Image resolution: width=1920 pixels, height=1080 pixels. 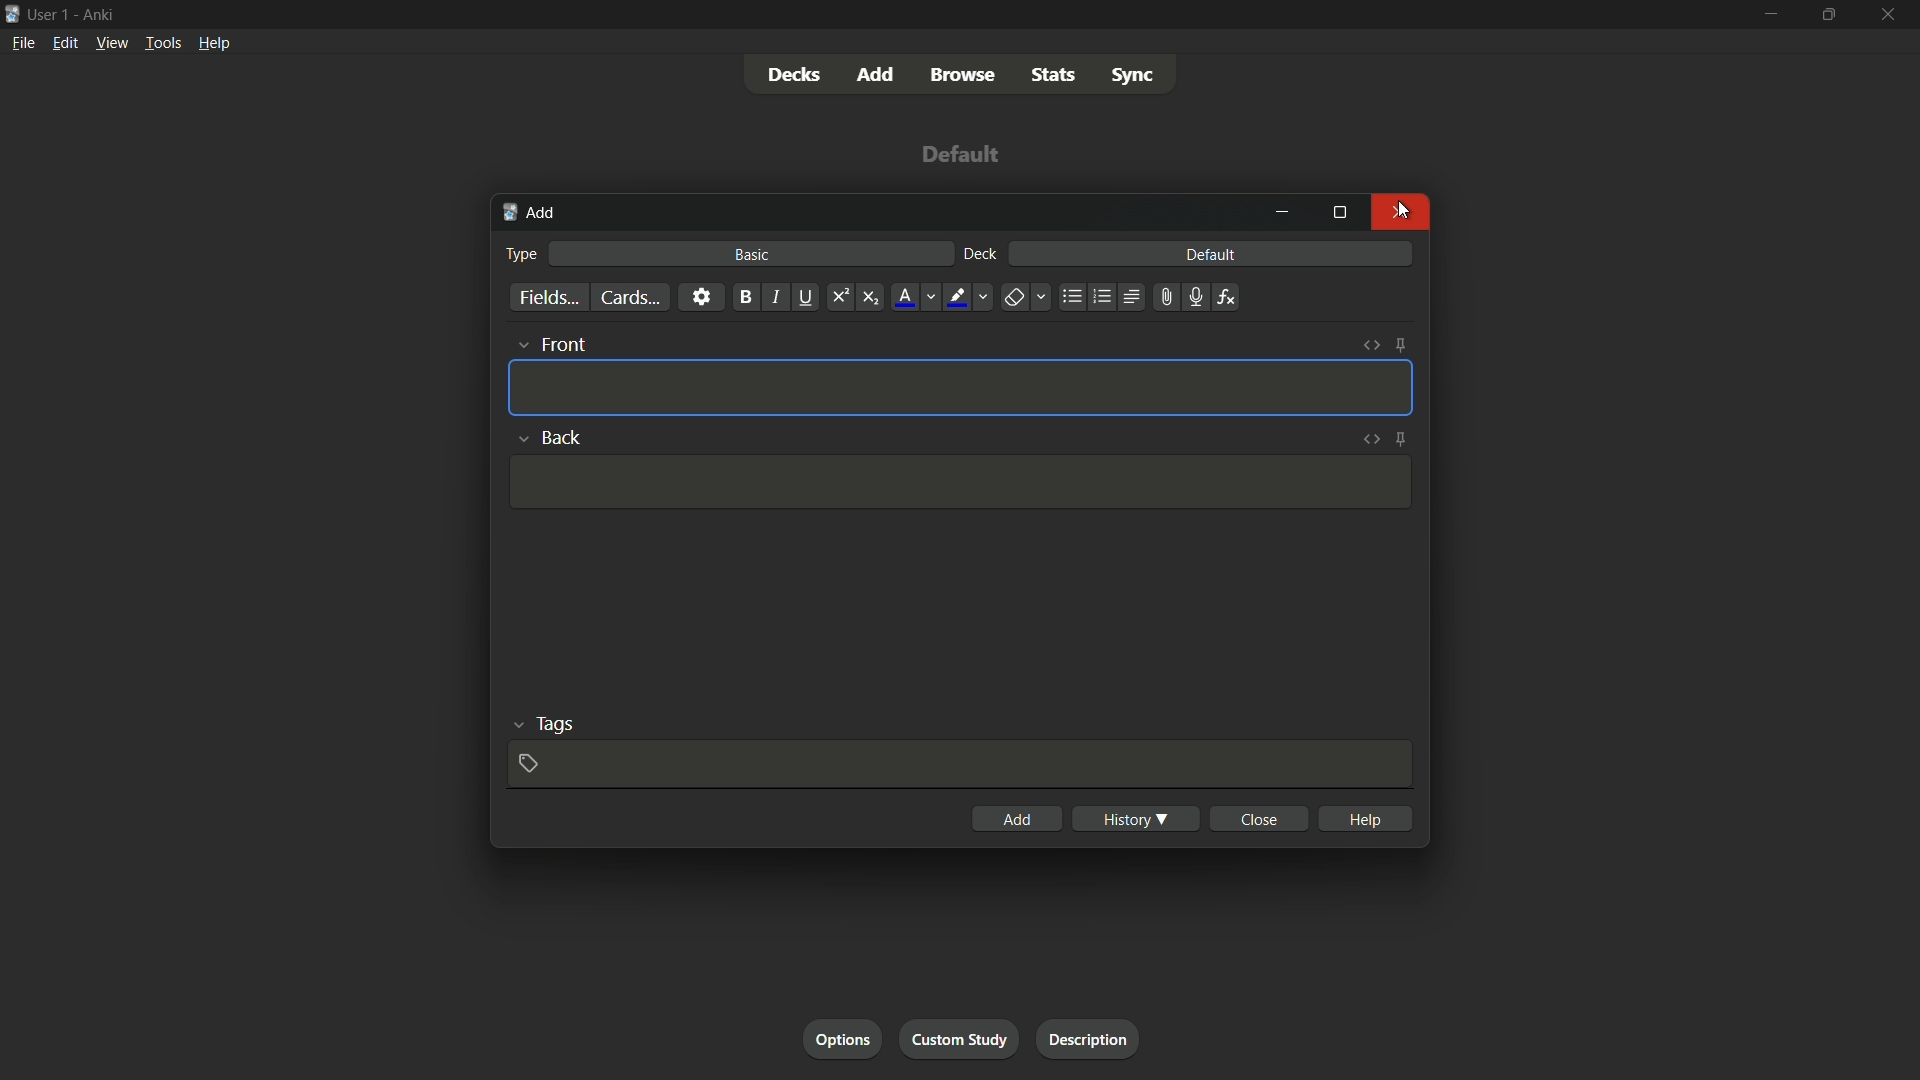 I want to click on deck, so click(x=981, y=255).